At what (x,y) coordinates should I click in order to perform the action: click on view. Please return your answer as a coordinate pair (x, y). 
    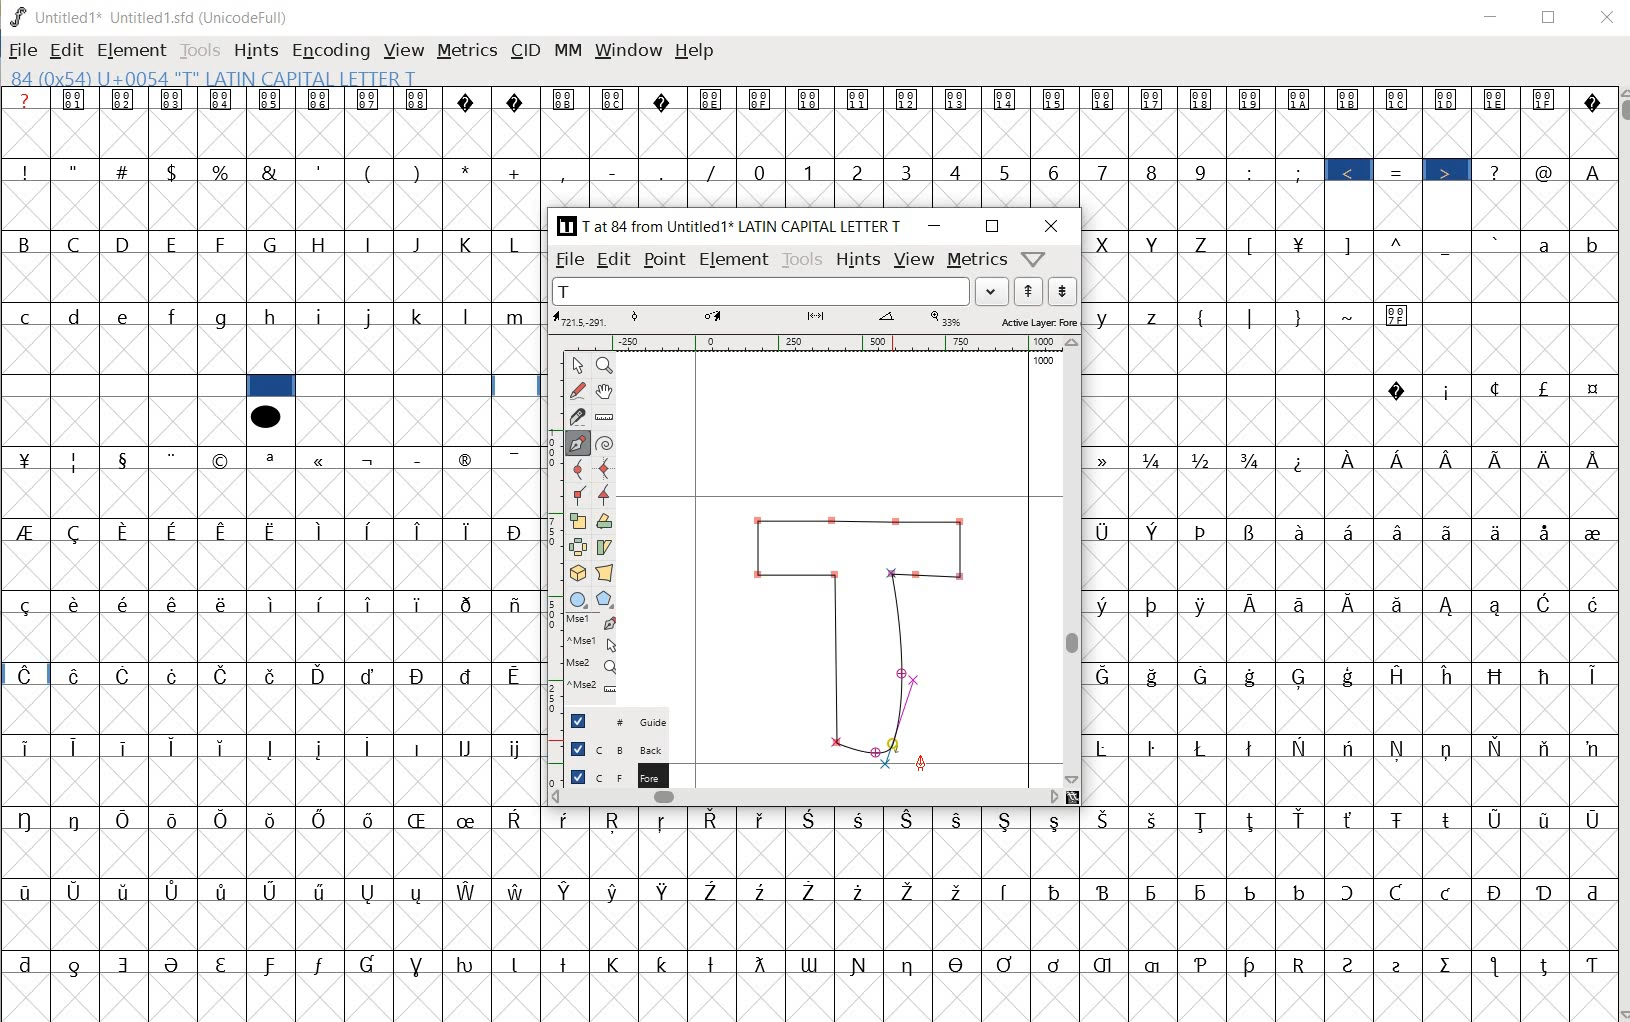
    Looking at the image, I should click on (914, 258).